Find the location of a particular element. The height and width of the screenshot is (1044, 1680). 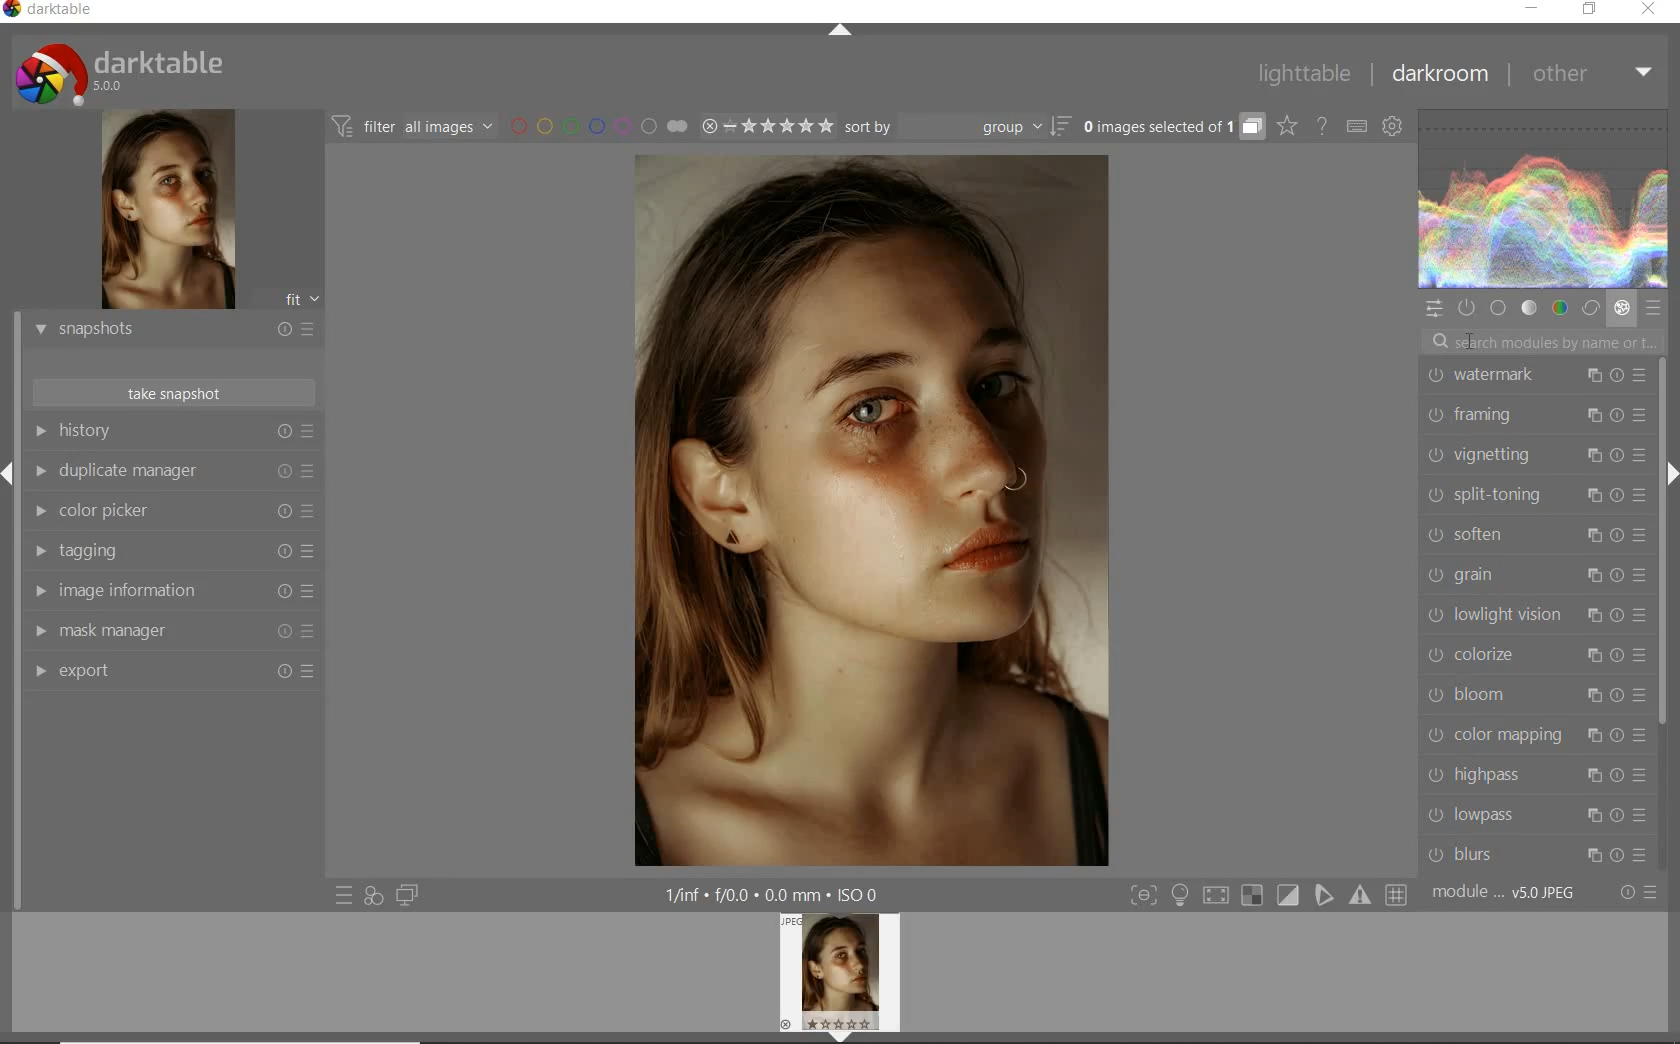

image preview is located at coordinates (843, 978).